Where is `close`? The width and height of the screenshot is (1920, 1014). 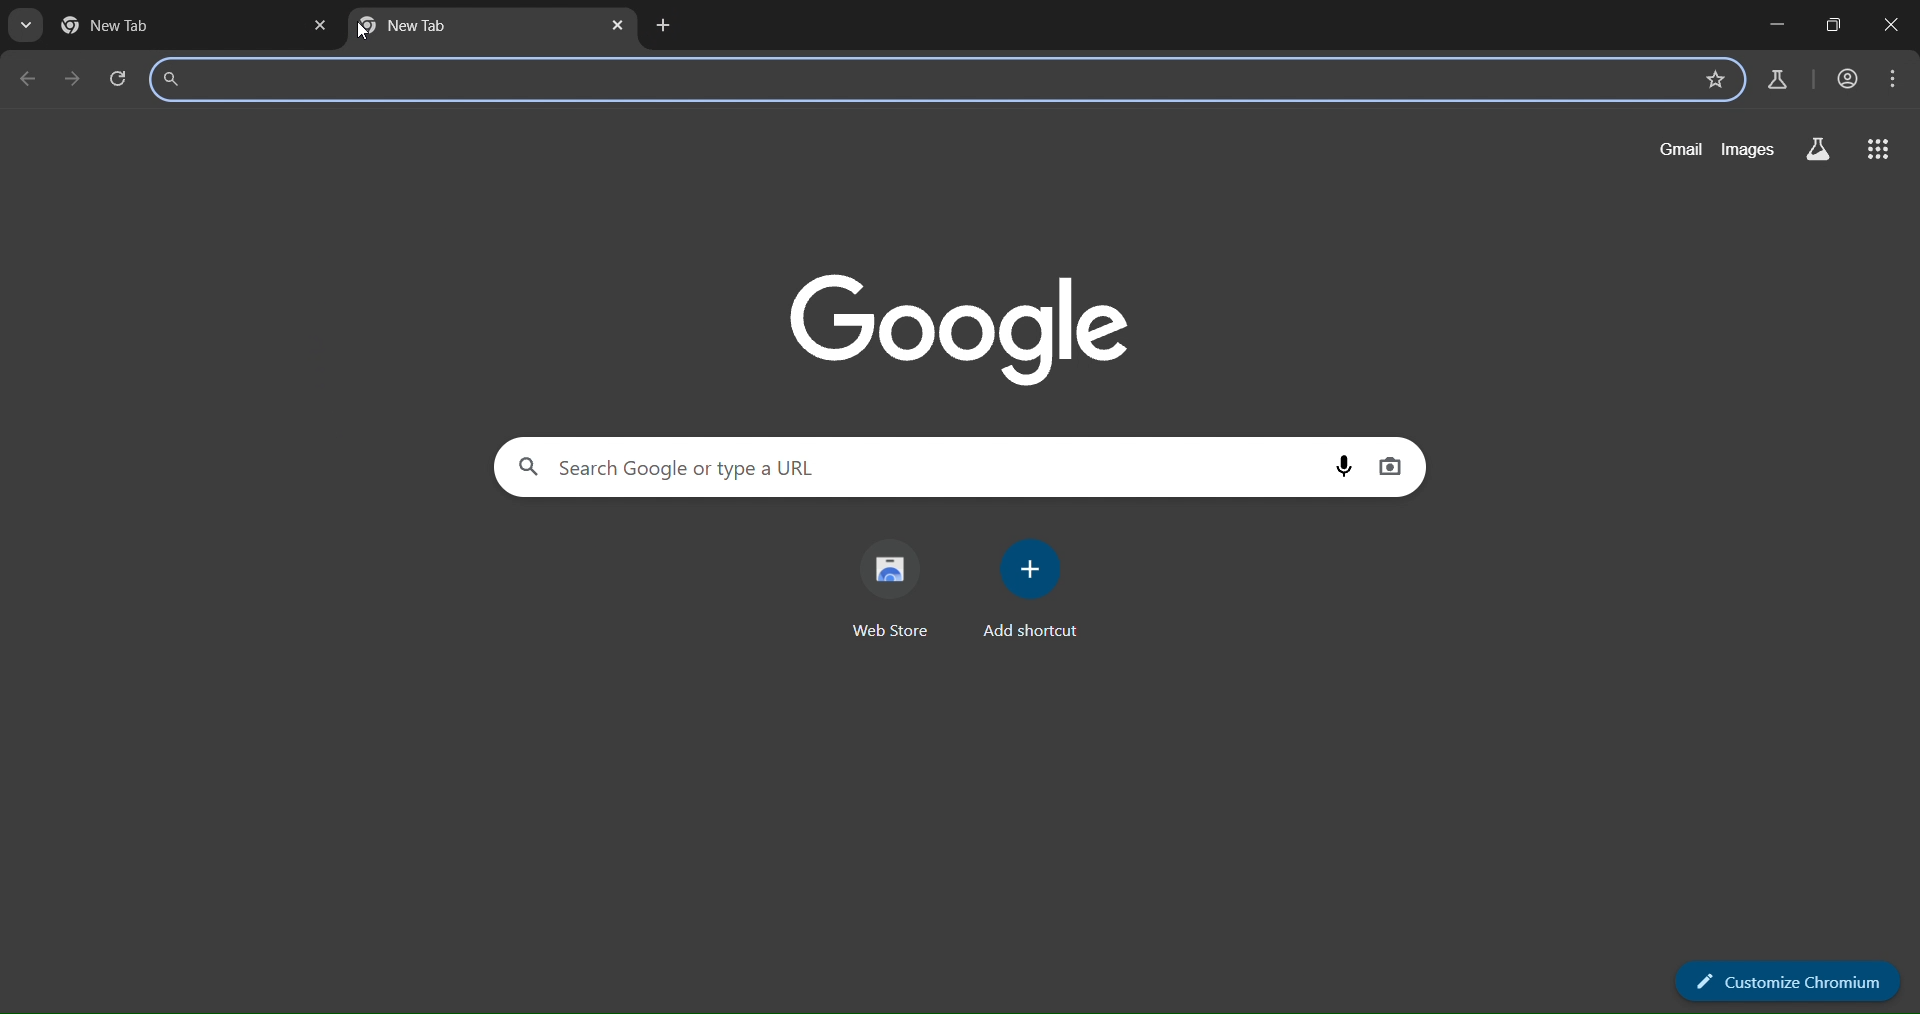
close is located at coordinates (1888, 26).